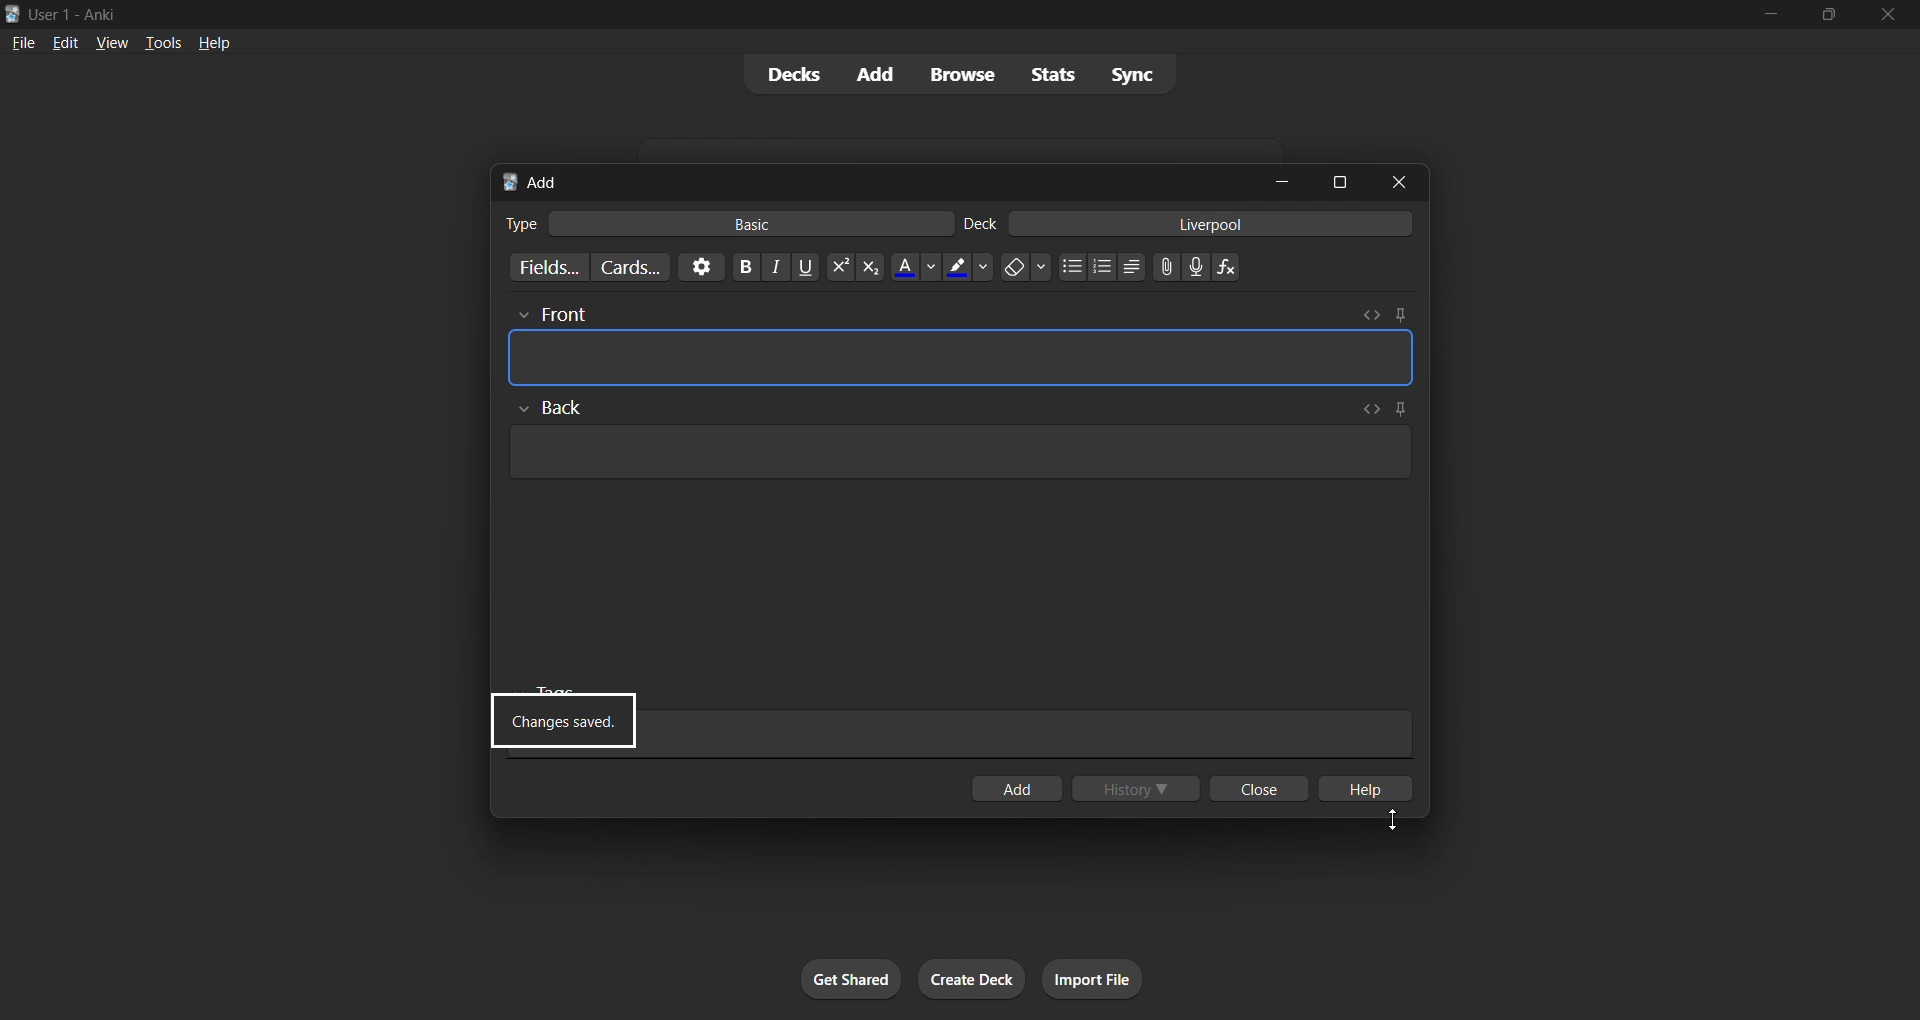 The height and width of the screenshot is (1020, 1920). Describe the element at coordinates (554, 408) in the screenshot. I see `back` at that location.